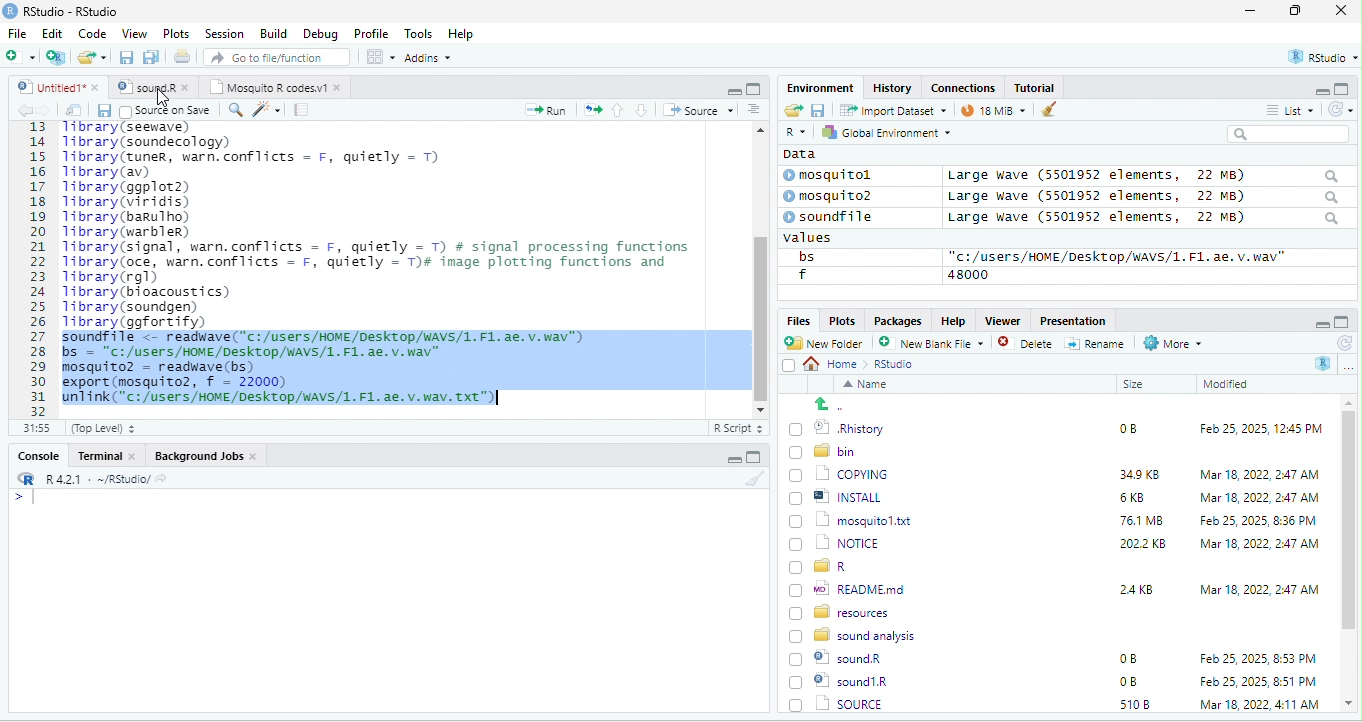  Describe the element at coordinates (1288, 134) in the screenshot. I see `search` at that location.